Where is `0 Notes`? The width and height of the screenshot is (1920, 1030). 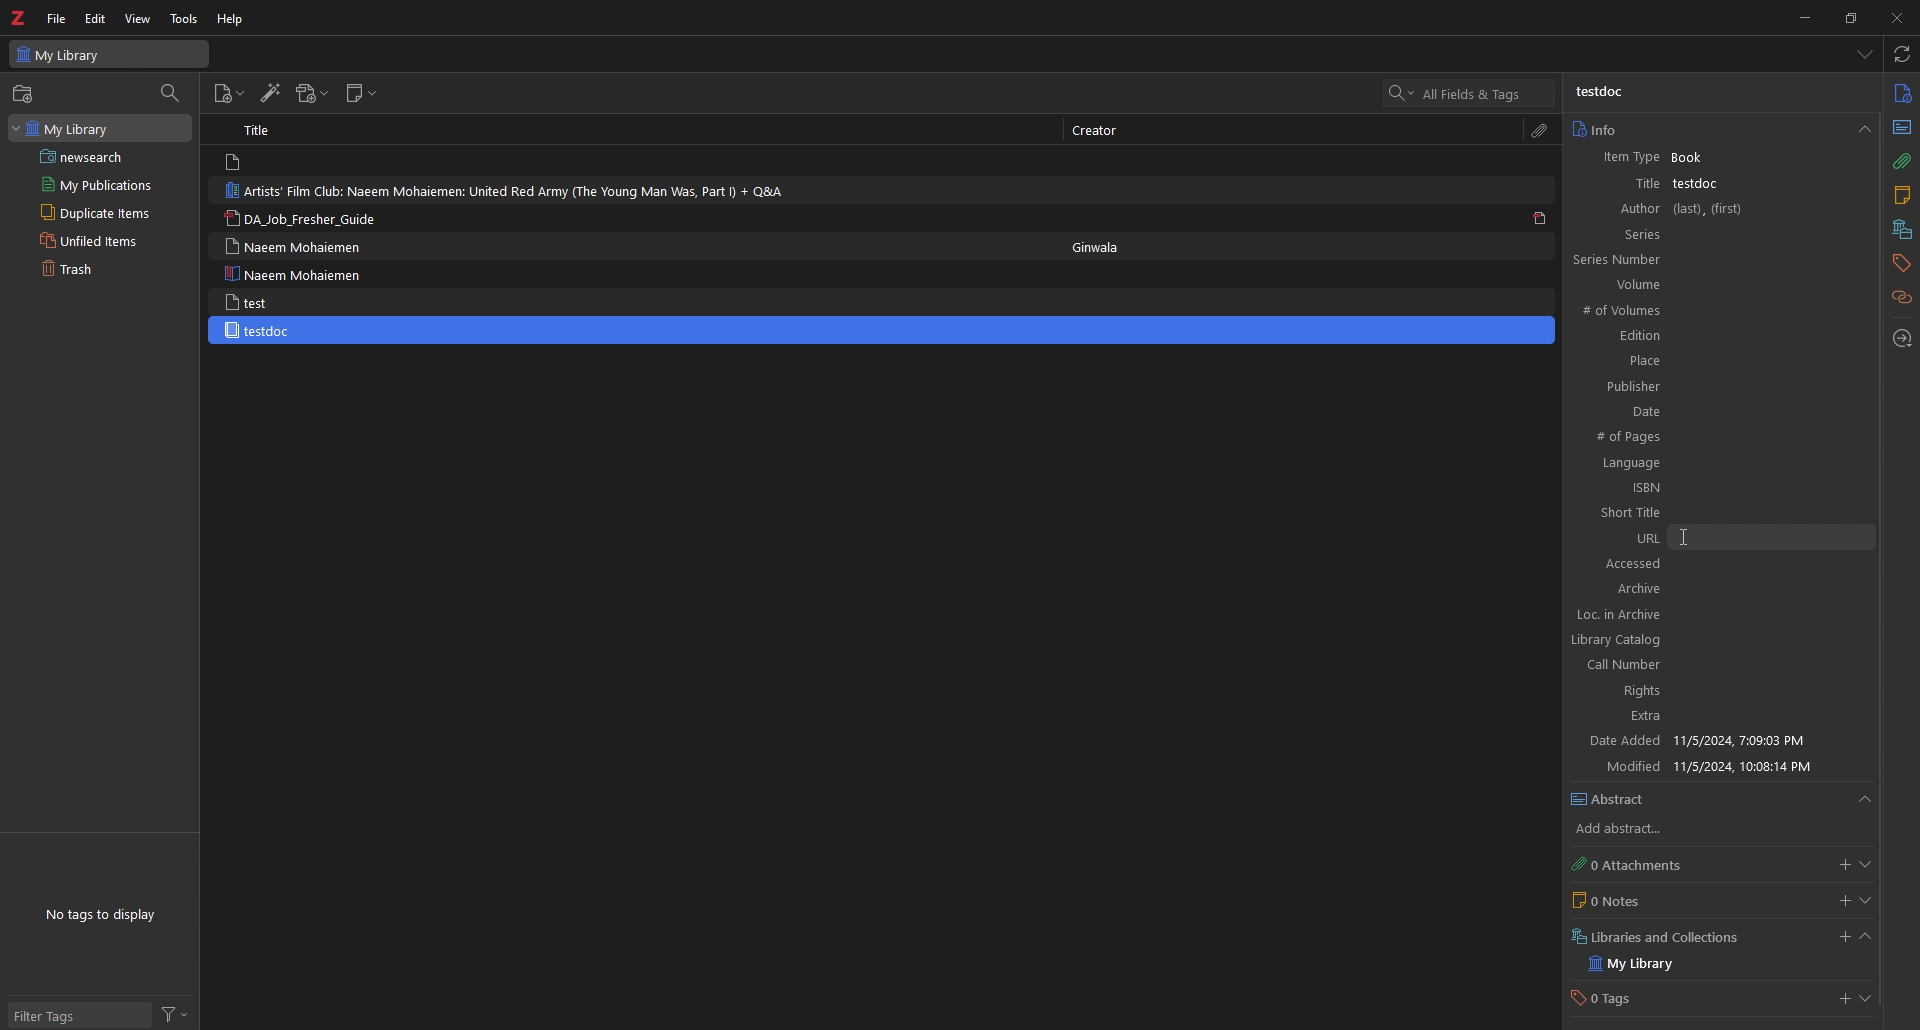 0 Notes is located at coordinates (1624, 901).